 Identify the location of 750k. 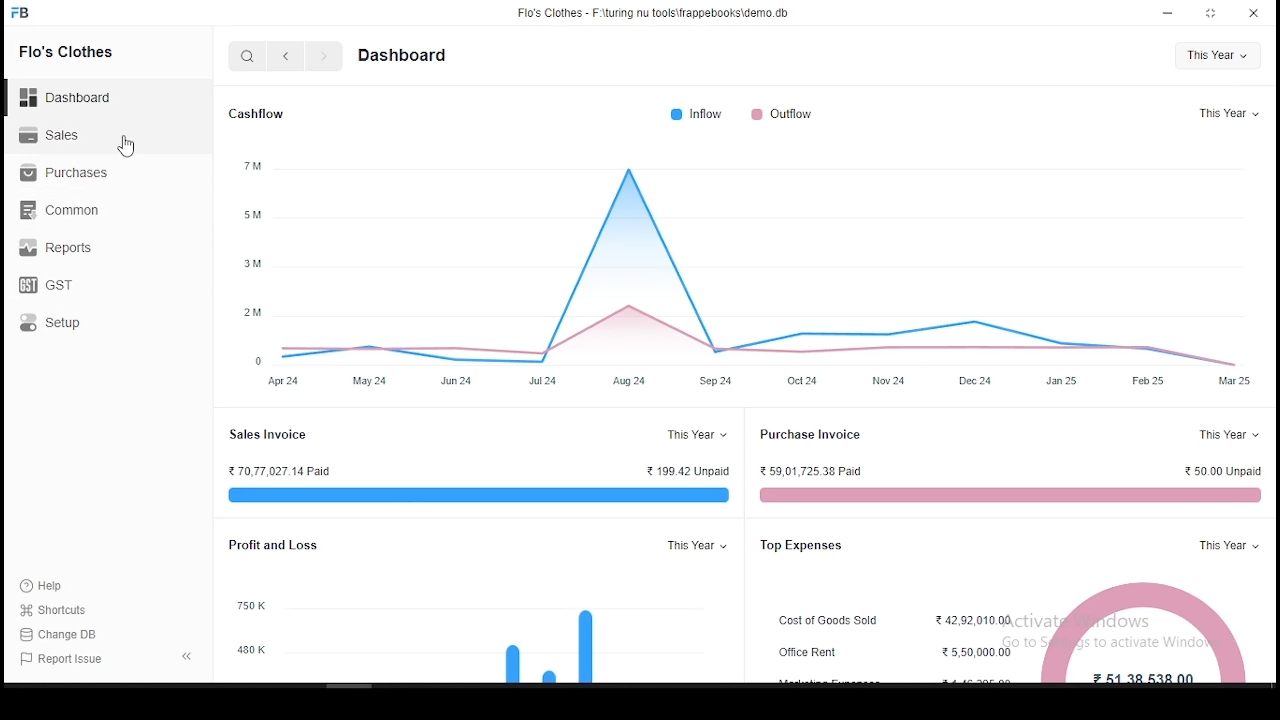
(245, 605).